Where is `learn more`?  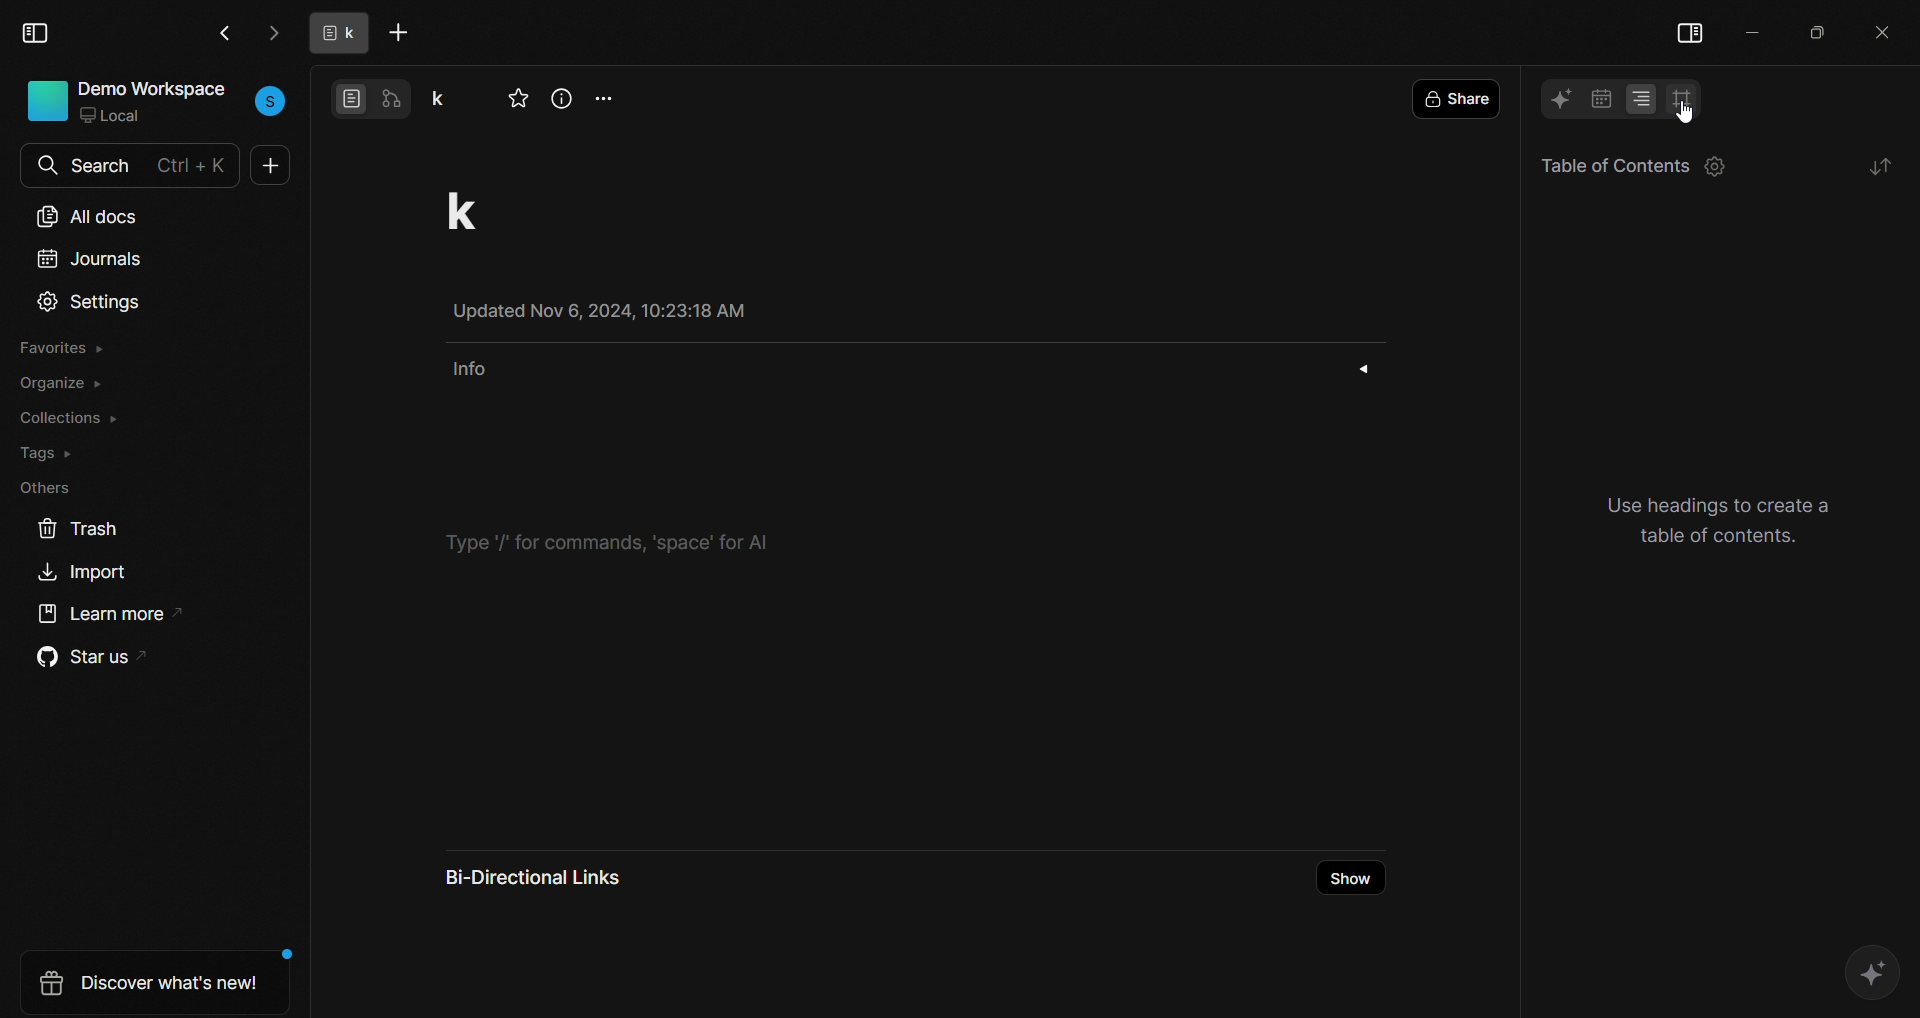
learn more is located at coordinates (104, 620).